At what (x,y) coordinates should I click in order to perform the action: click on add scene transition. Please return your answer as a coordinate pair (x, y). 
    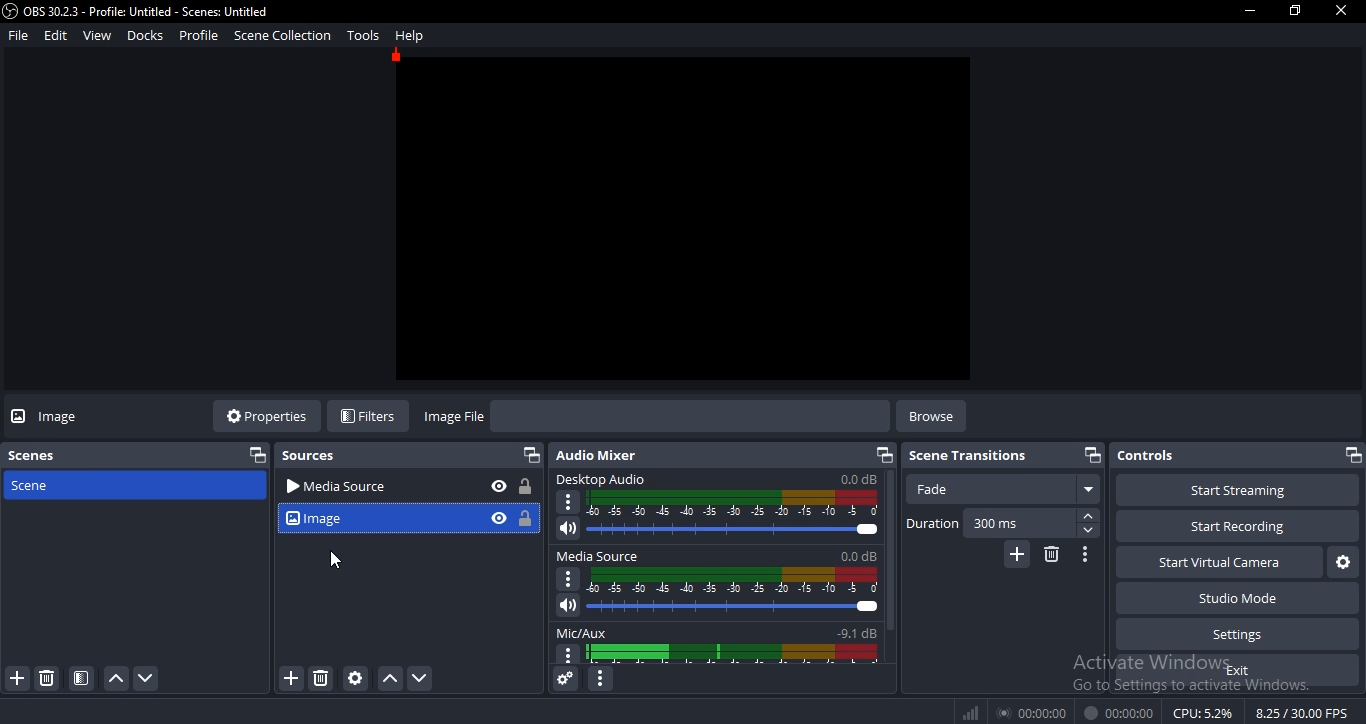
    Looking at the image, I should click on (1019, 554).